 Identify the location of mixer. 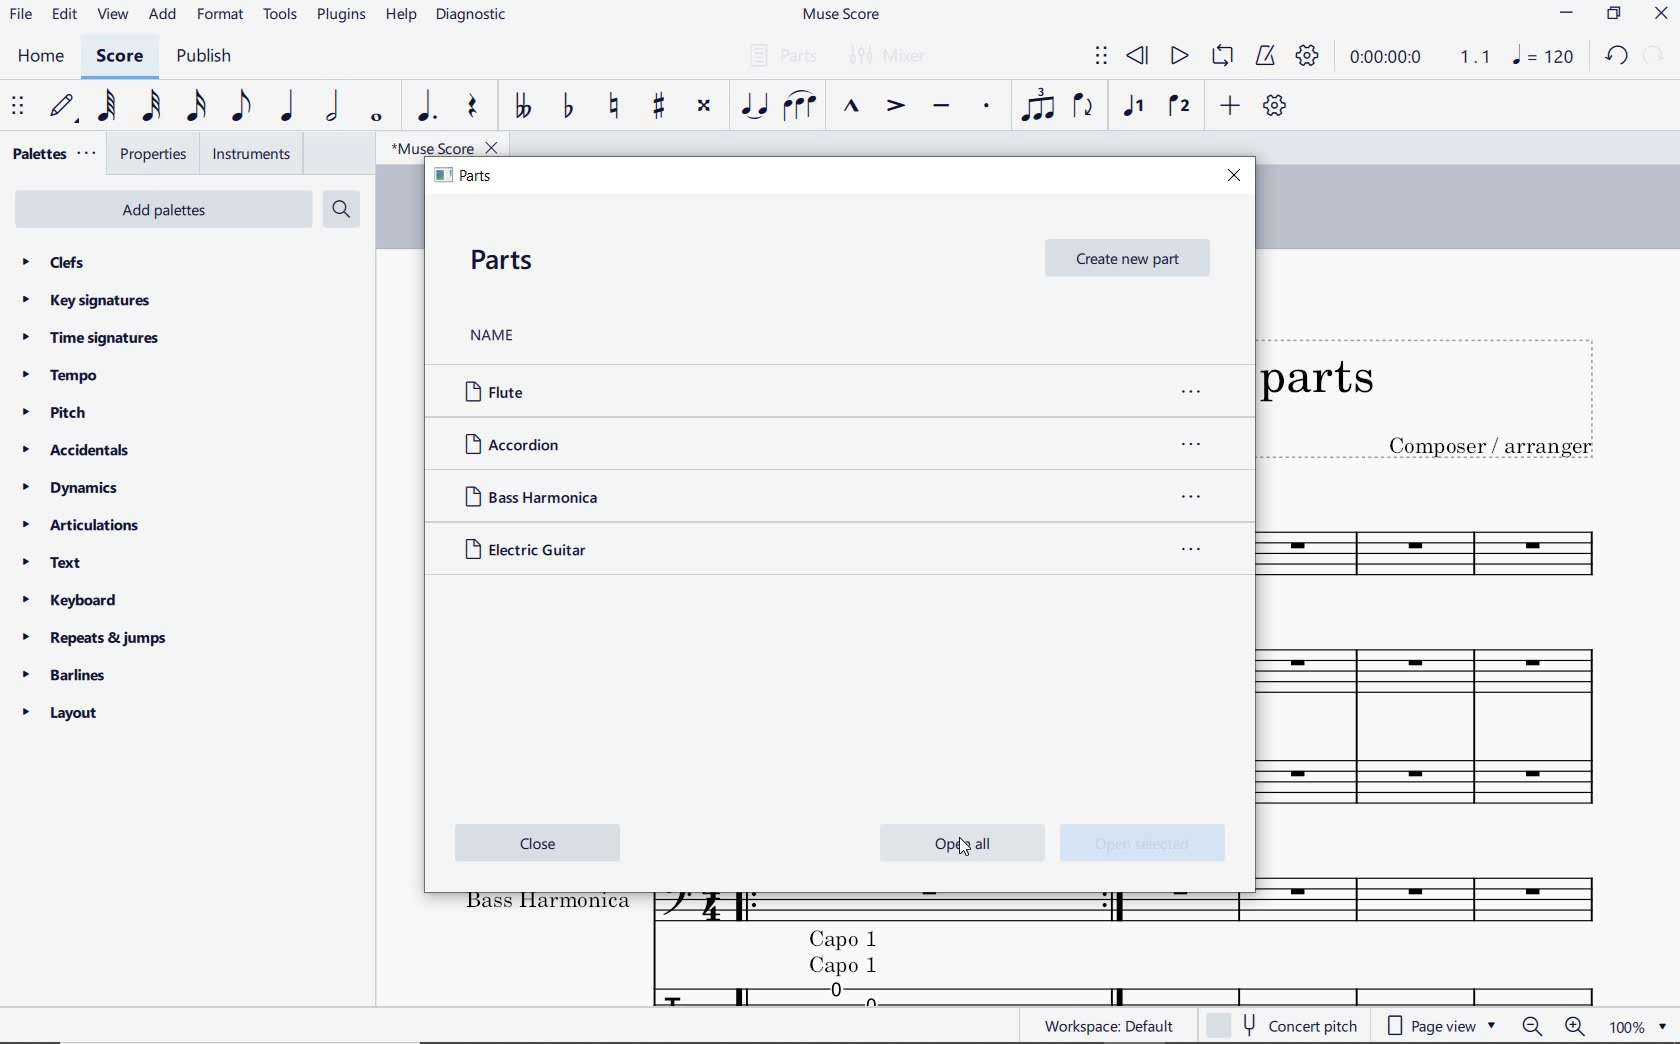
(892, 57).